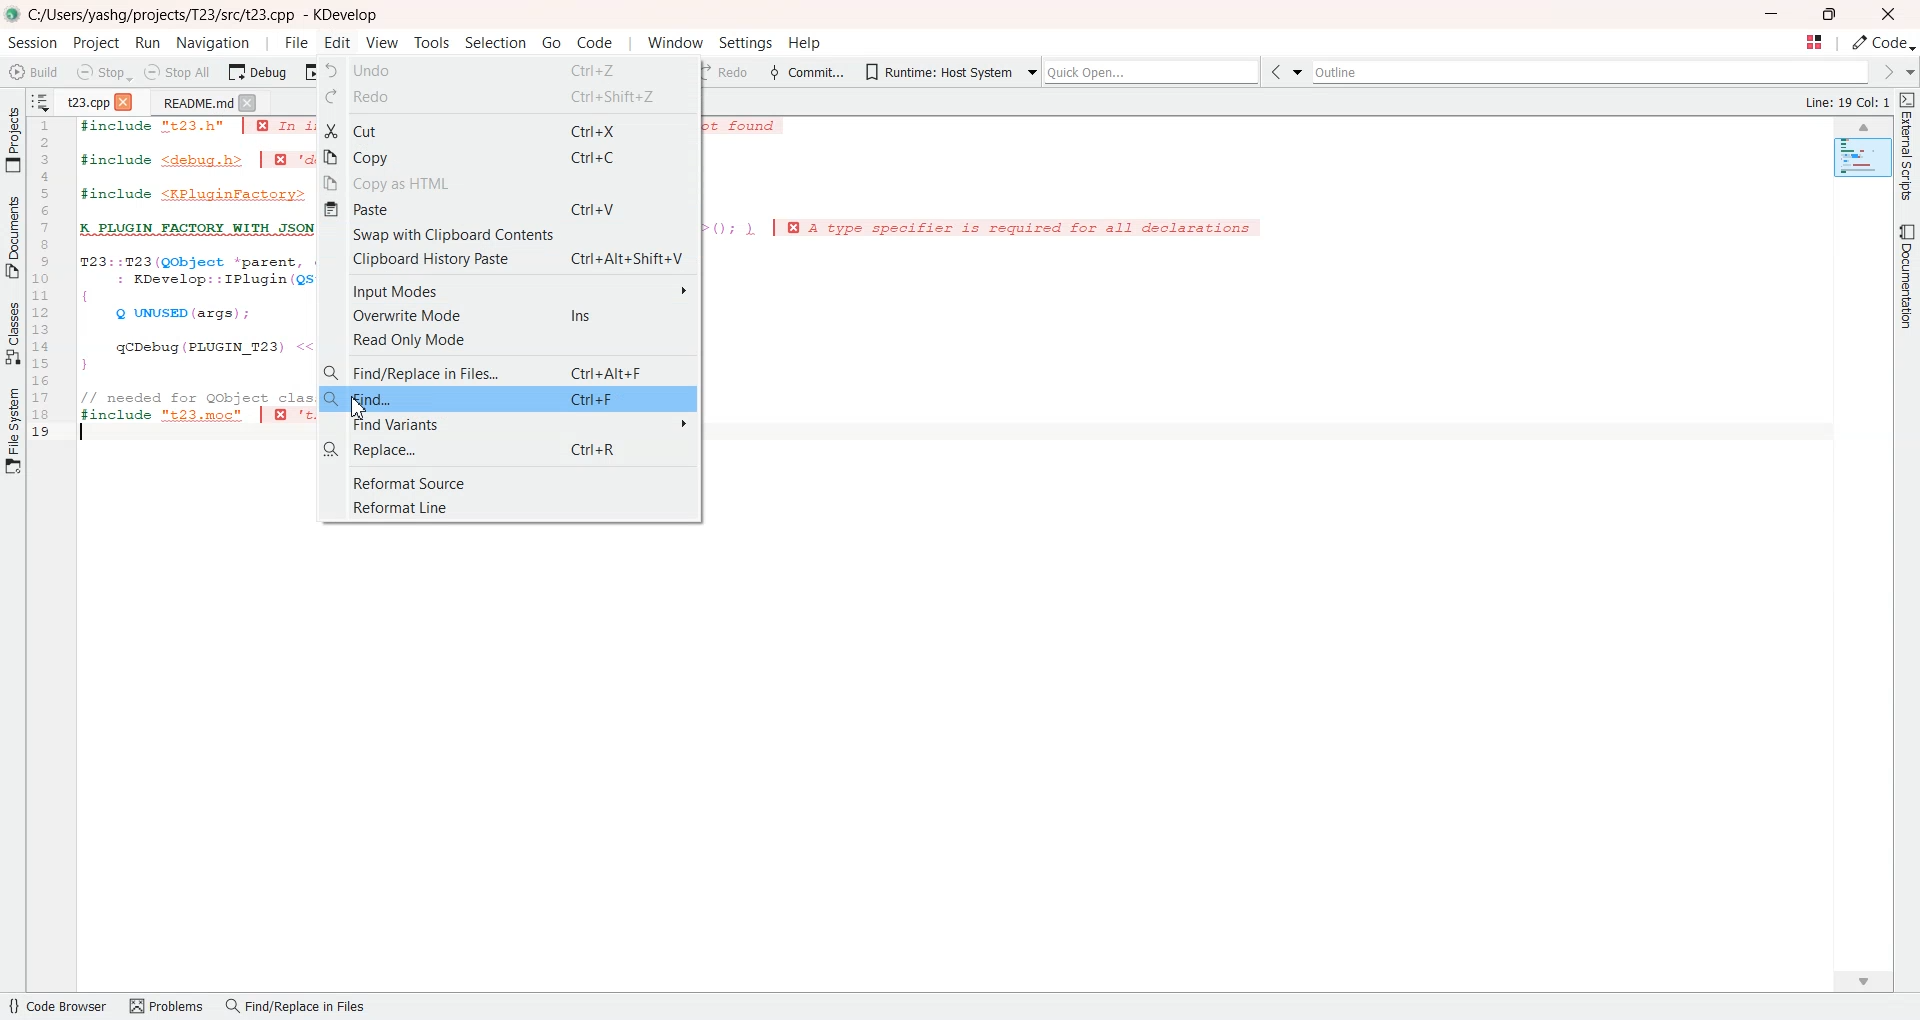  What do you see at coordinates (168, 1007) in the screenshot?
I see `Problems` at bounding box center [168, 1007].